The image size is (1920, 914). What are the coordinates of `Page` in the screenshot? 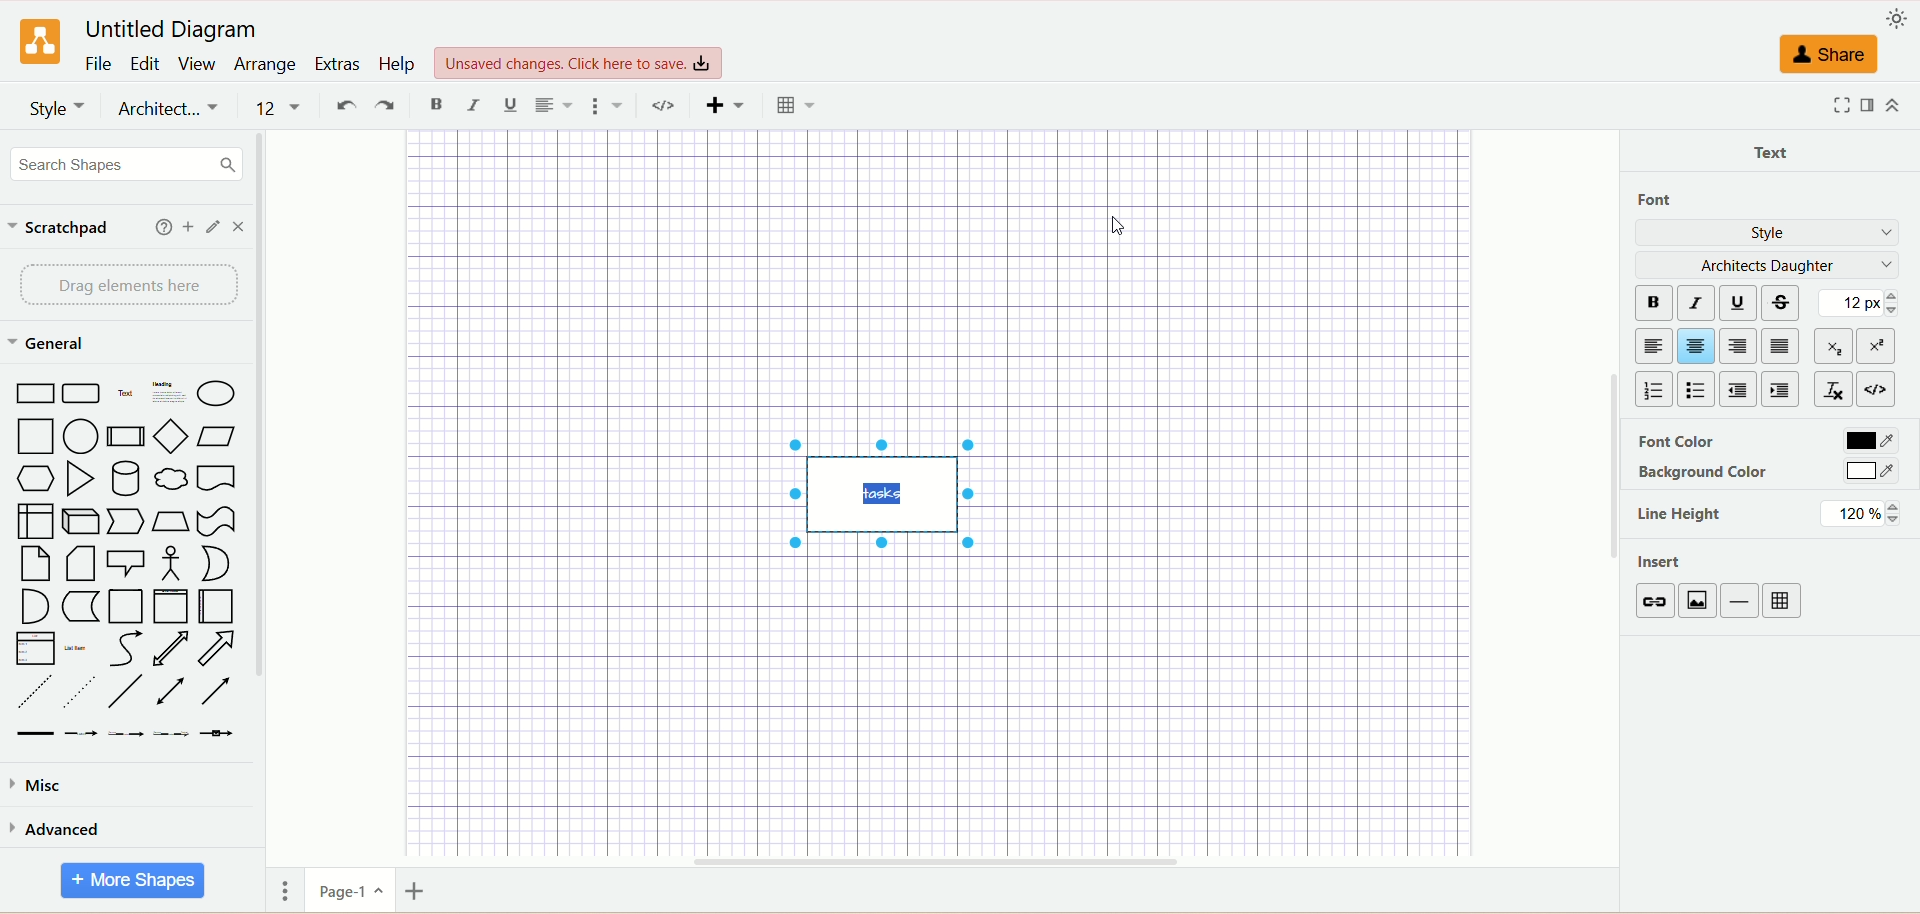 It's located at (125, 607).